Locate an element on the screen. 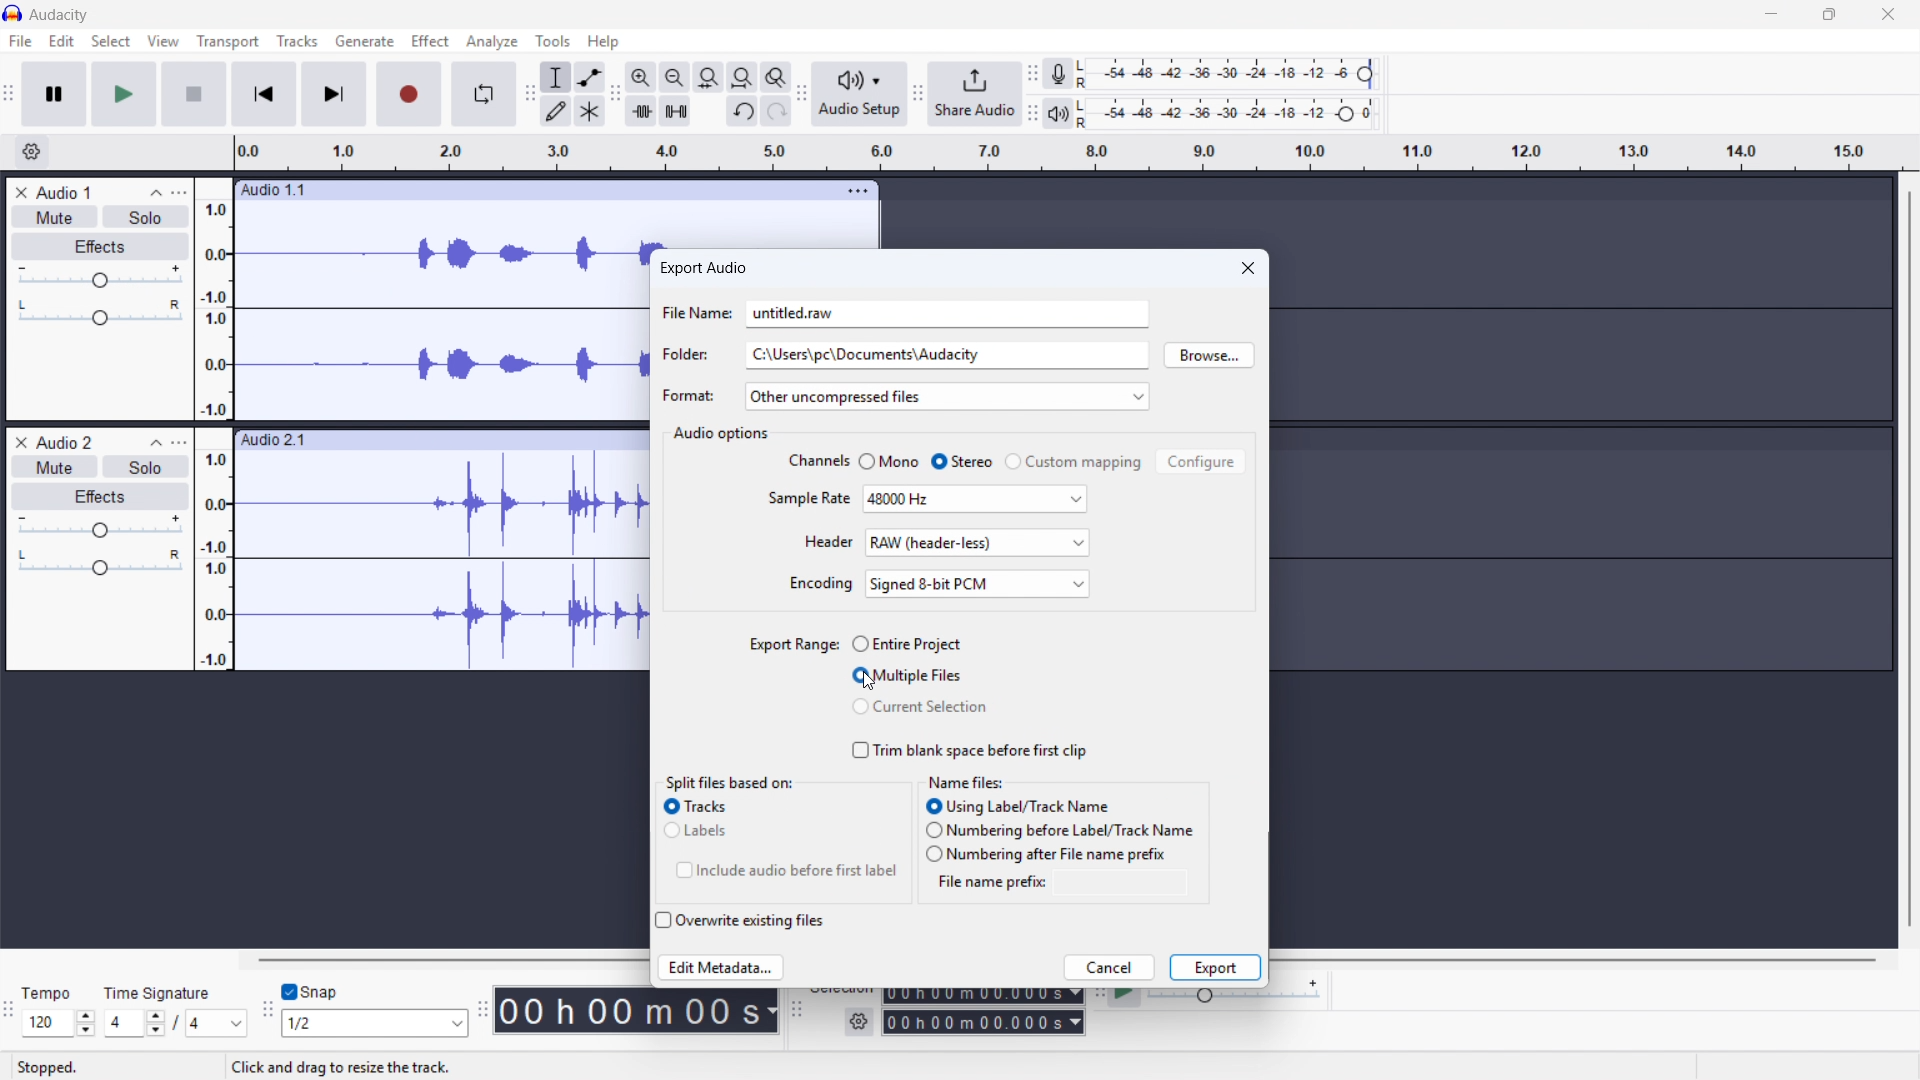  Select header  is located at coordinates (978, 543).